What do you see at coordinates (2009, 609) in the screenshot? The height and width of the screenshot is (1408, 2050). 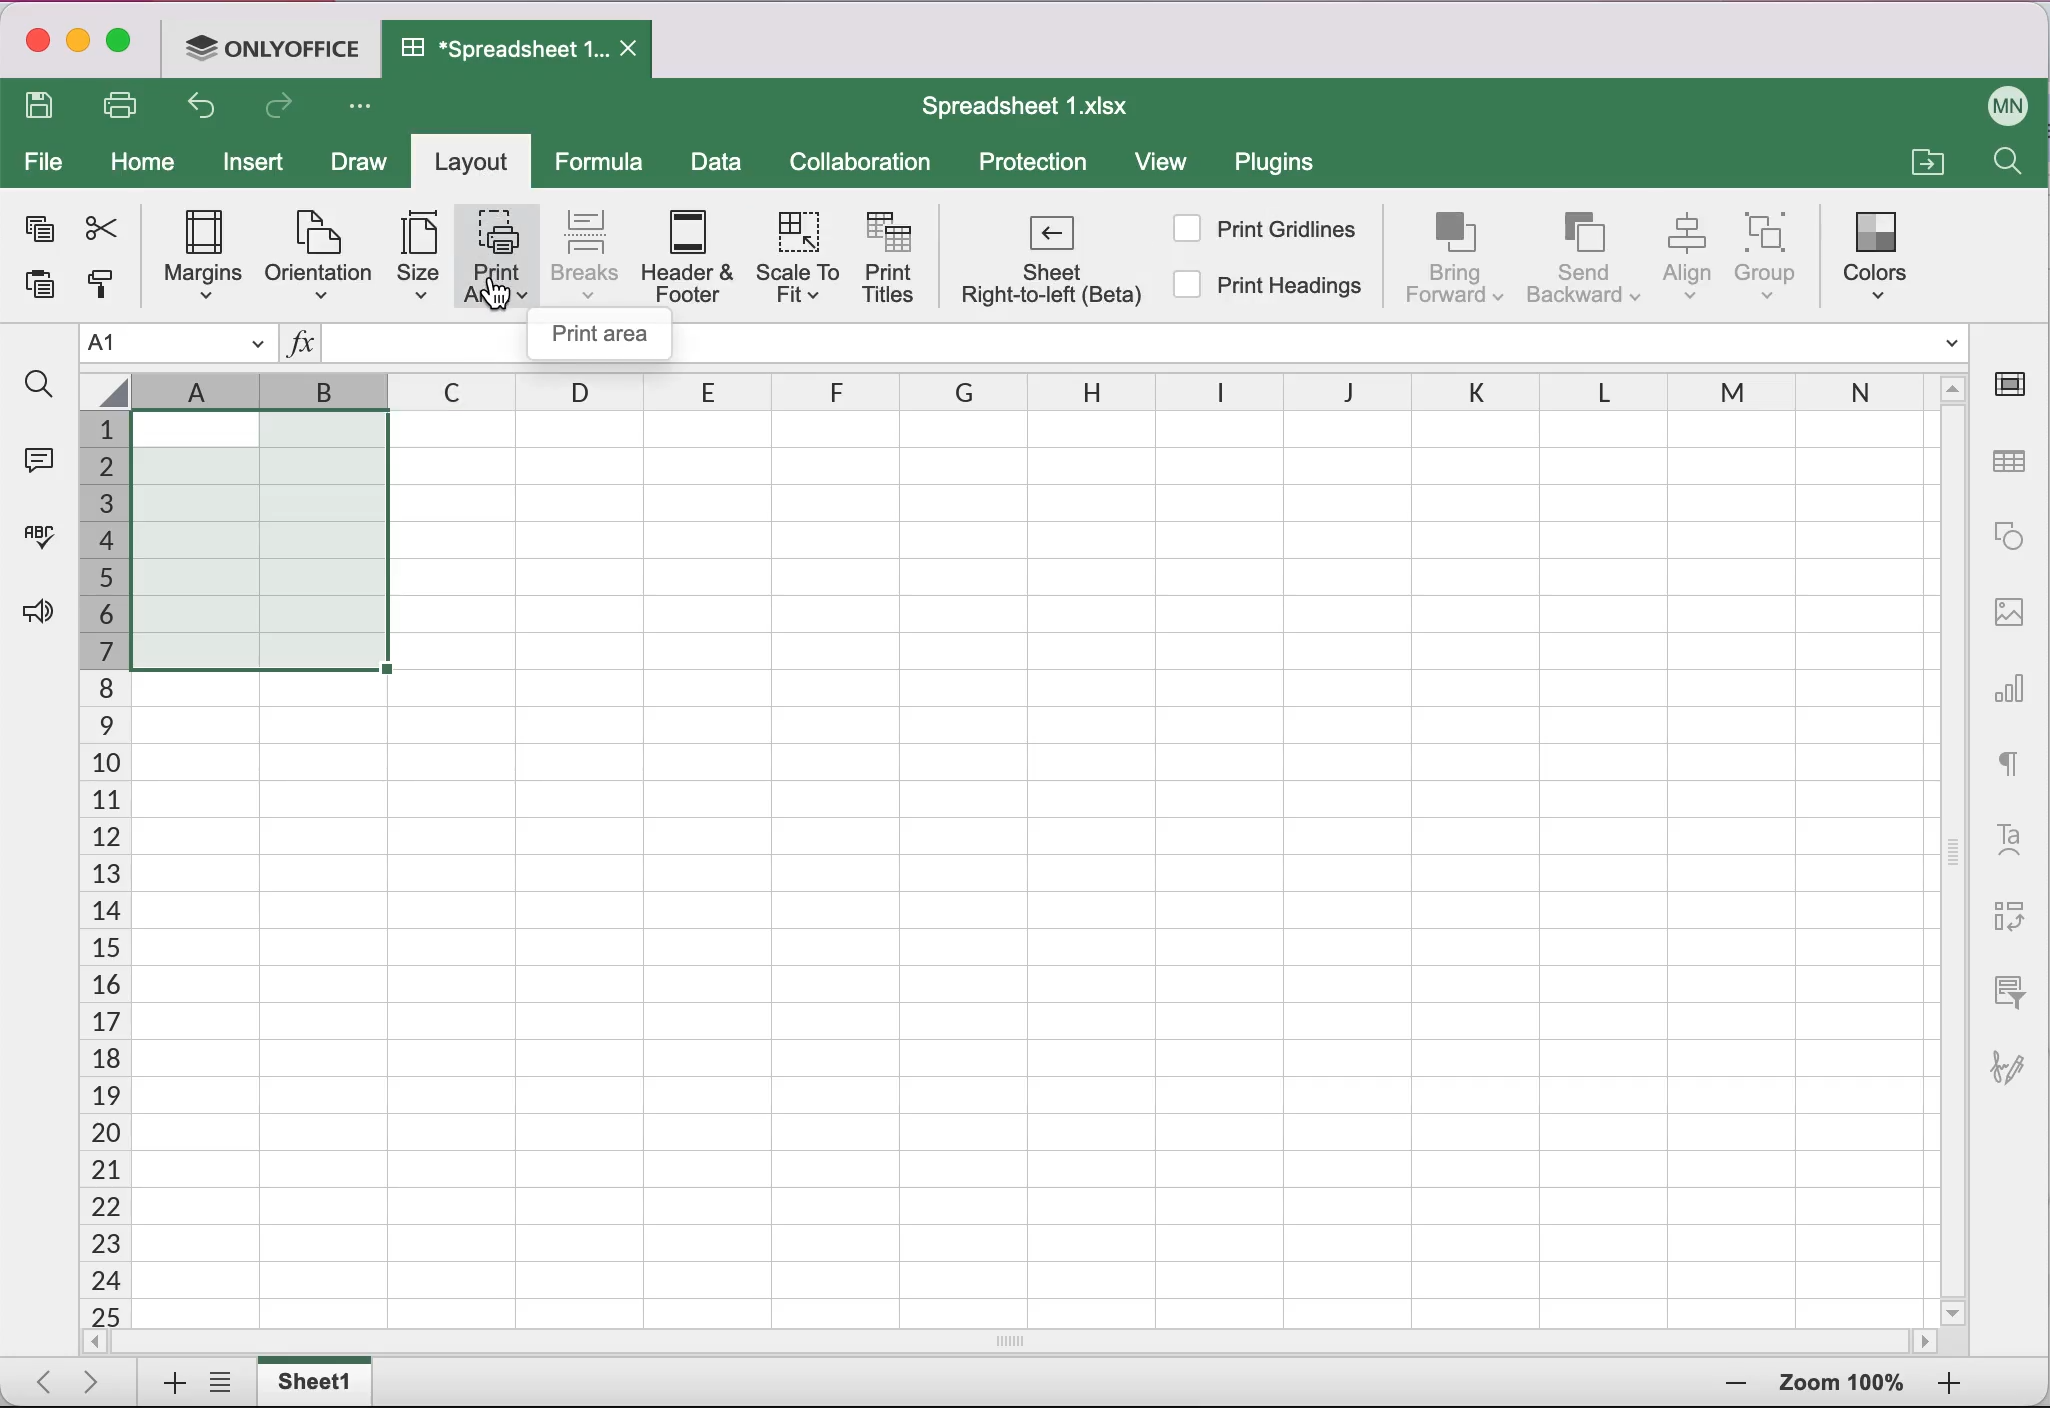 I see `image` at bounding box center [2009, 609].